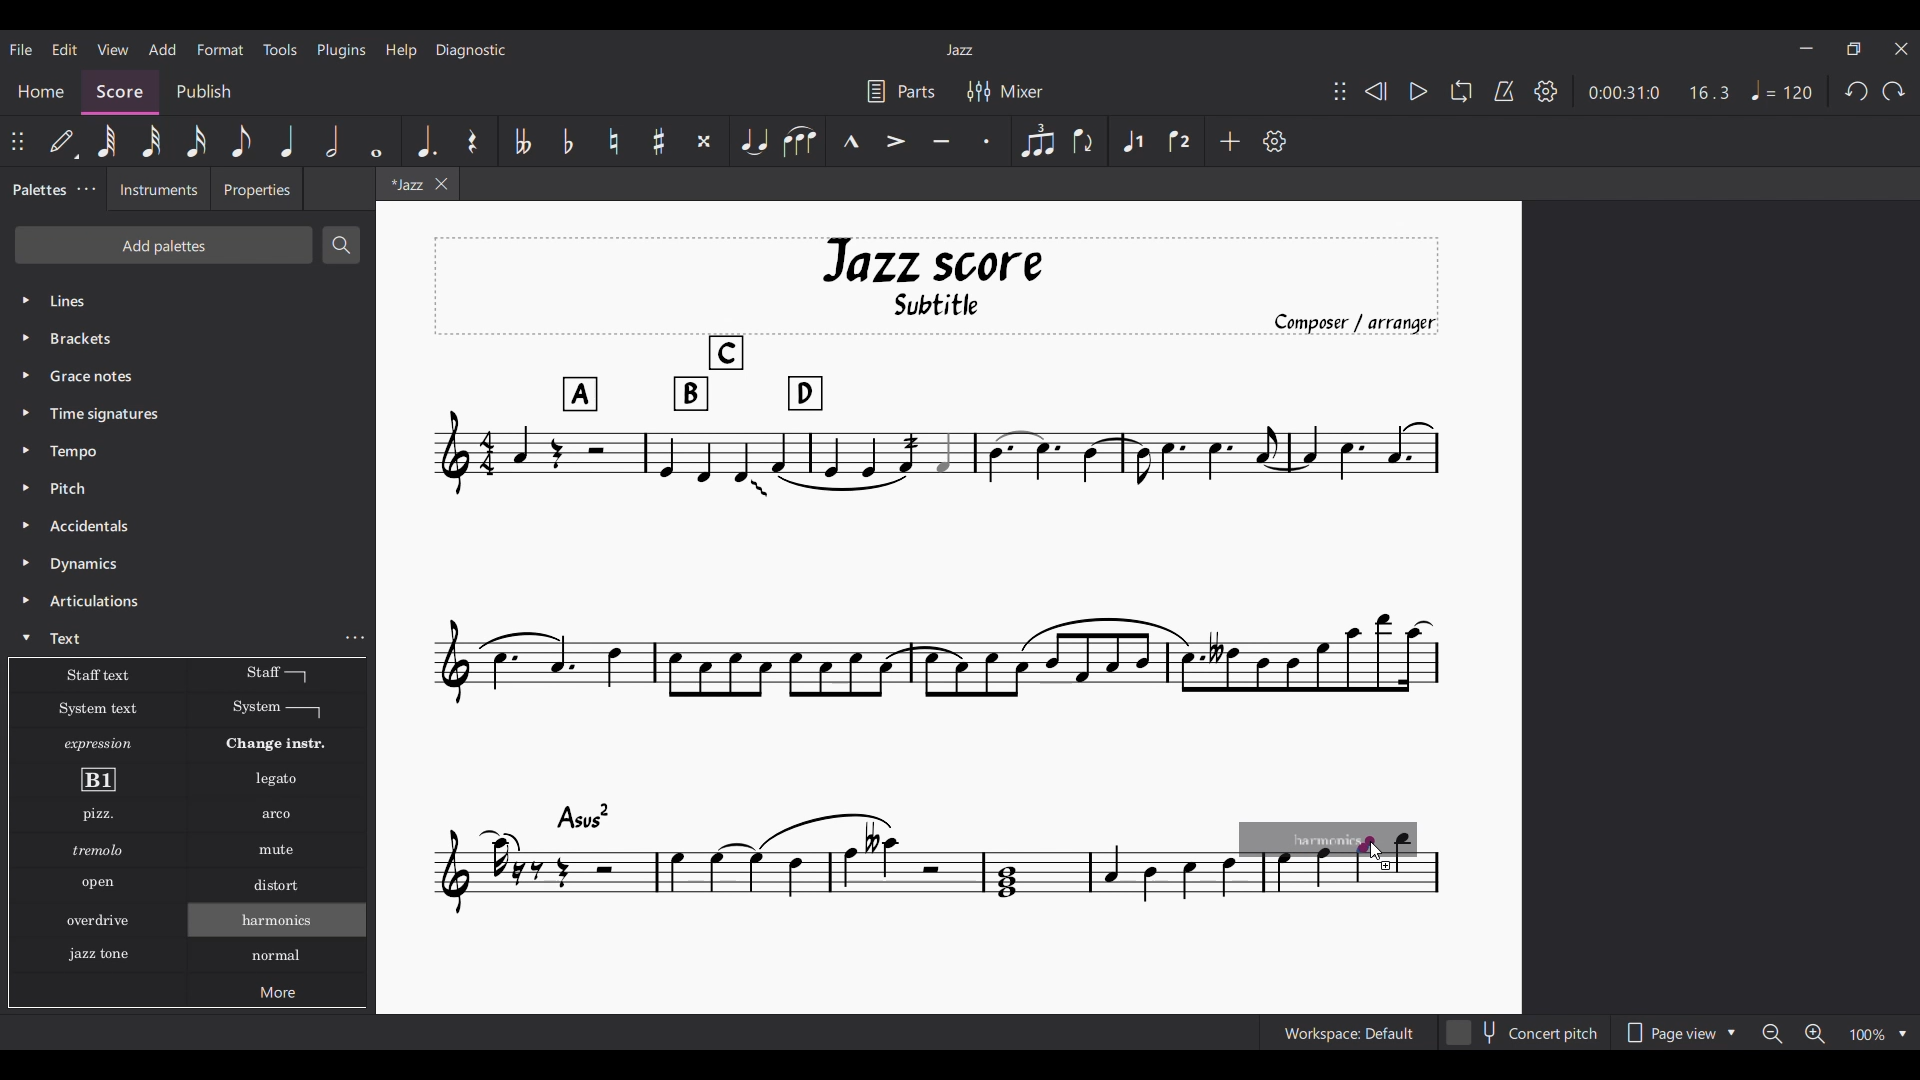  What do you see at coordinates (988, 141) in the screenshot?
I see `Staccato` at bounding box center [988, 141].